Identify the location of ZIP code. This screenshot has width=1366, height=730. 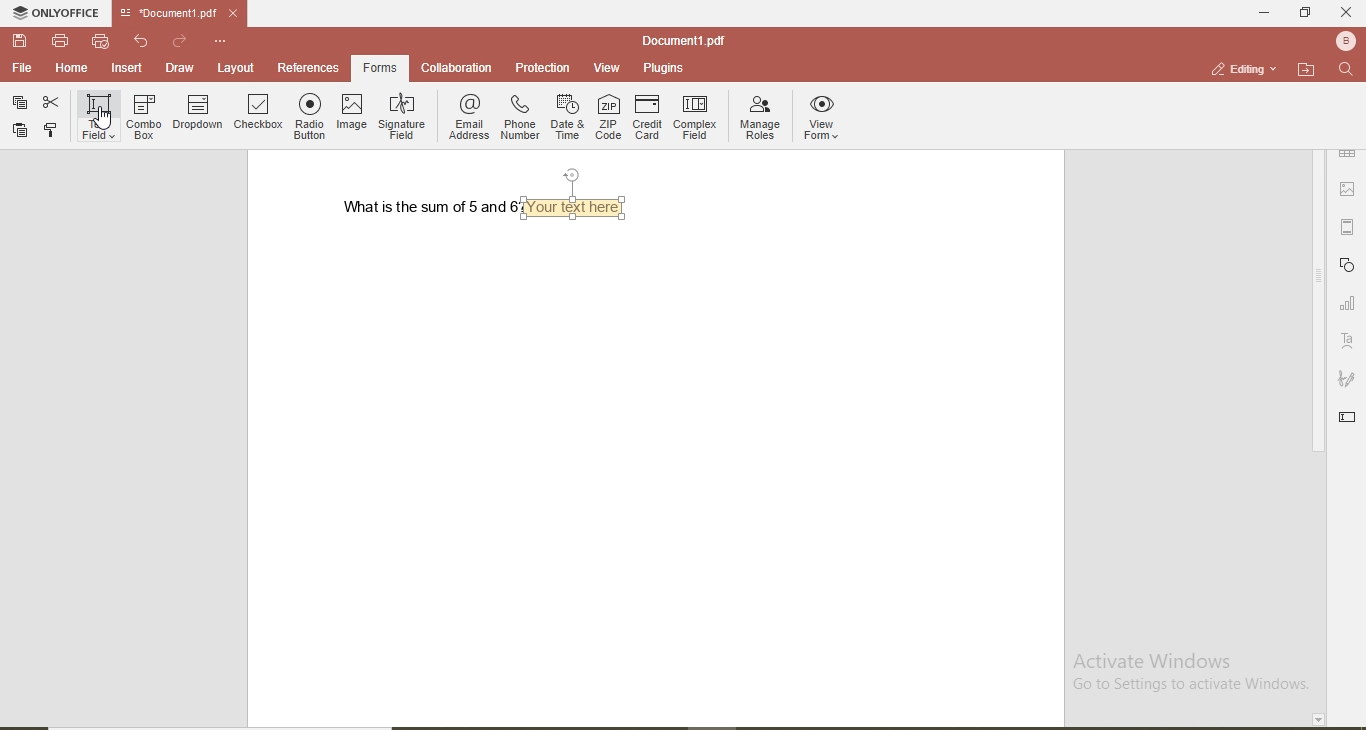
(607, 115).